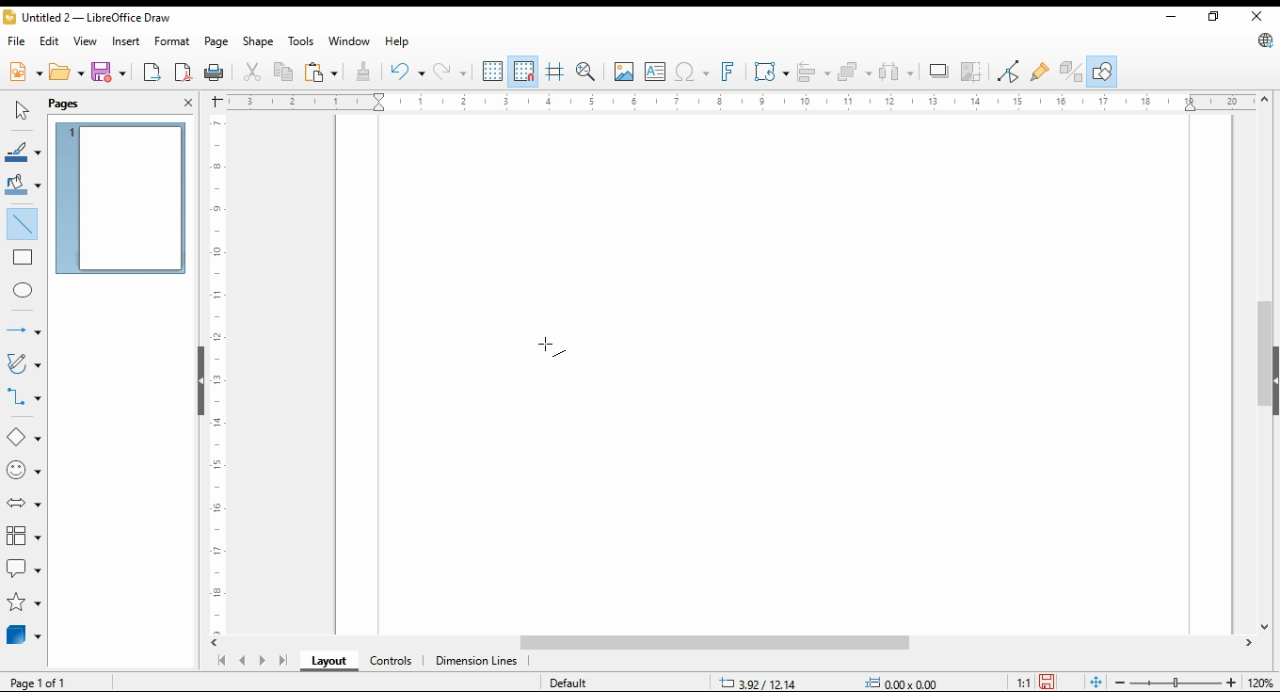 The image size is (1280, 692). Describe the element at coordinates (557, 71) in the screenshot. I see `helplines while moving` at that location.